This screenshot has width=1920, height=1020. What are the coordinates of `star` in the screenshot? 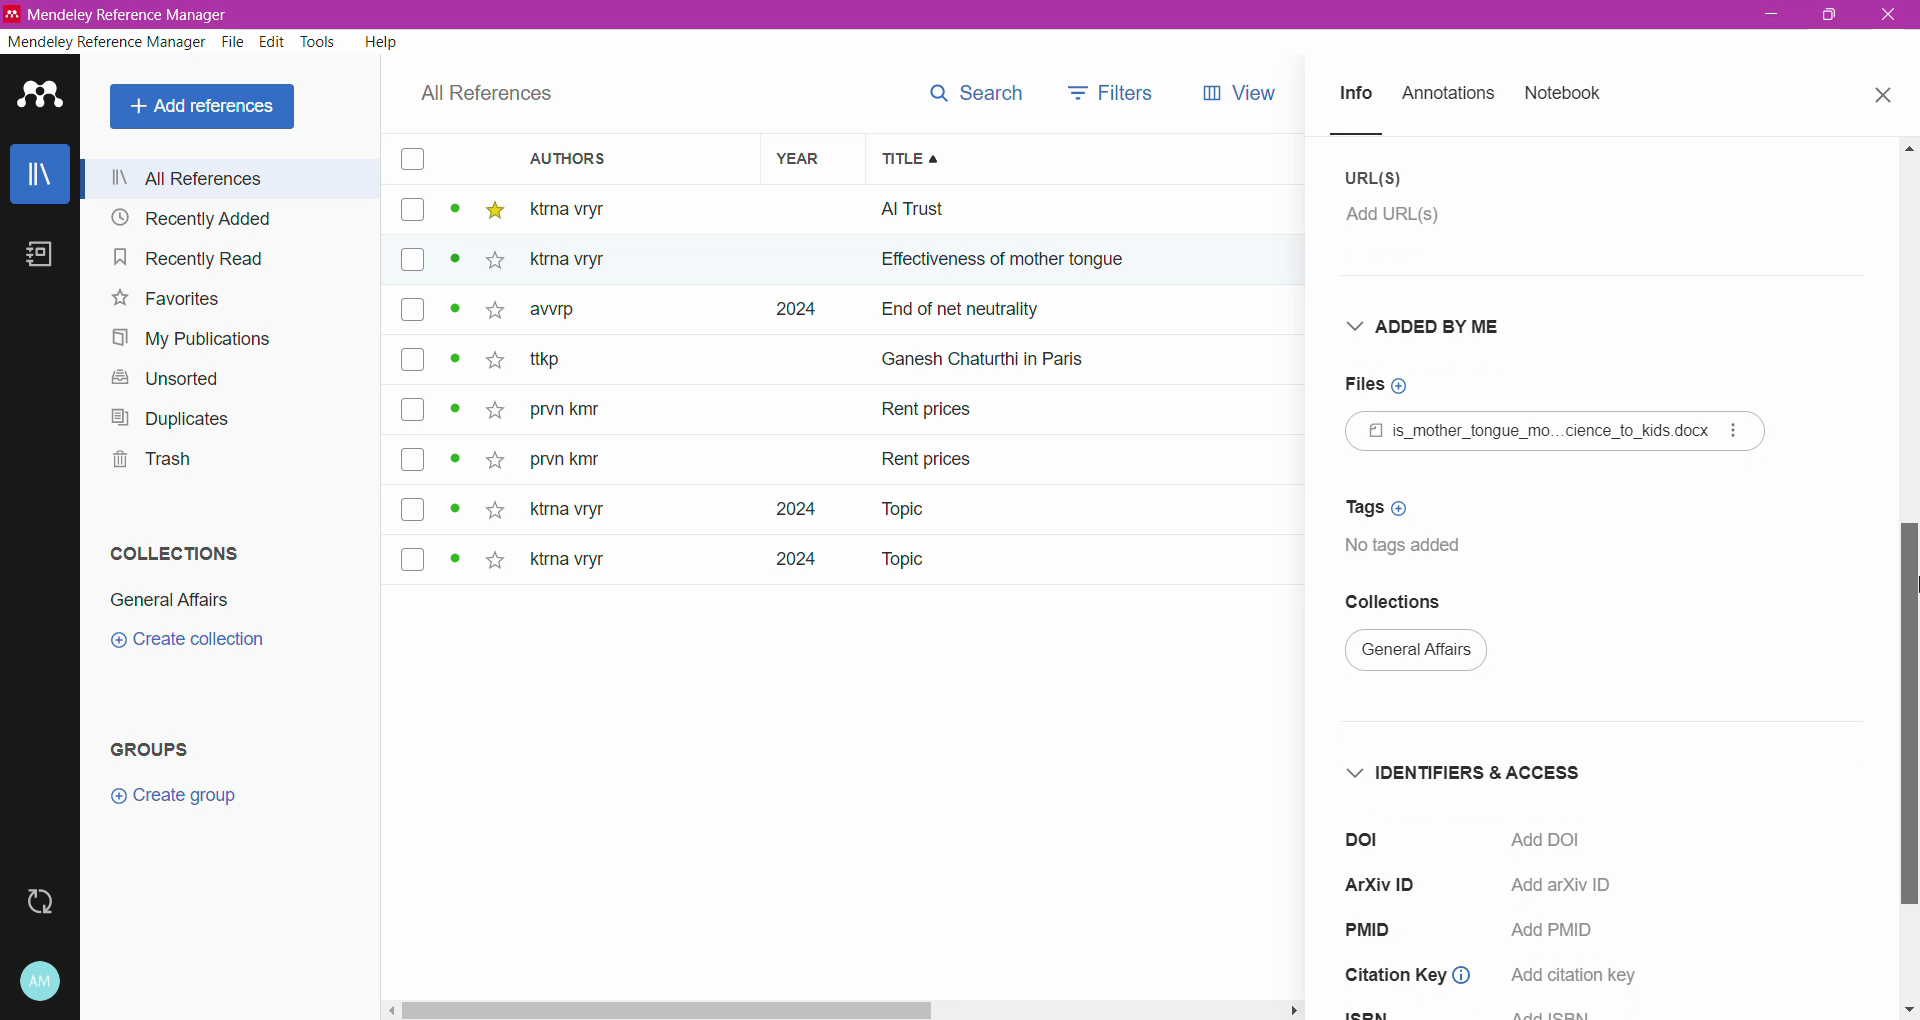 It's located at (491, 411).